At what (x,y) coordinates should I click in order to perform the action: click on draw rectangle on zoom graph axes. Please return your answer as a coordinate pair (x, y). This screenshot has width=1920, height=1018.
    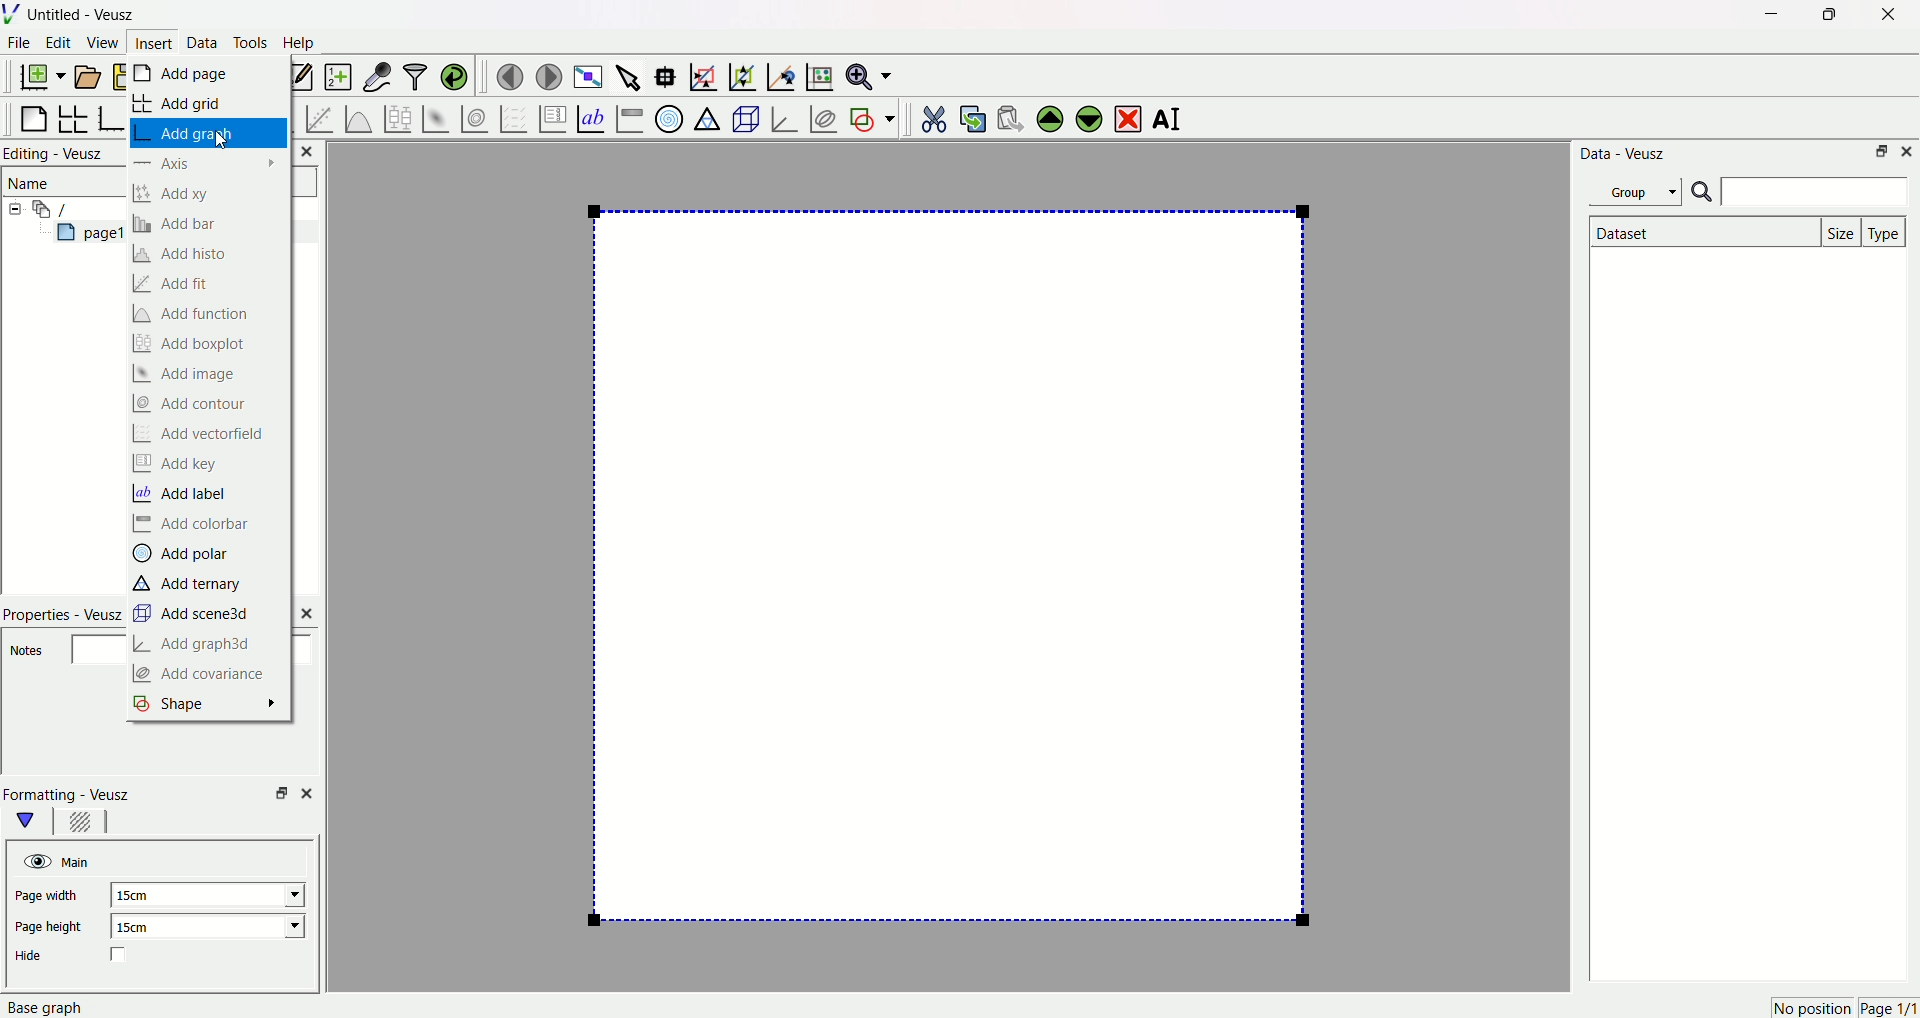
    Looking at the image, I should click on (703, 74).